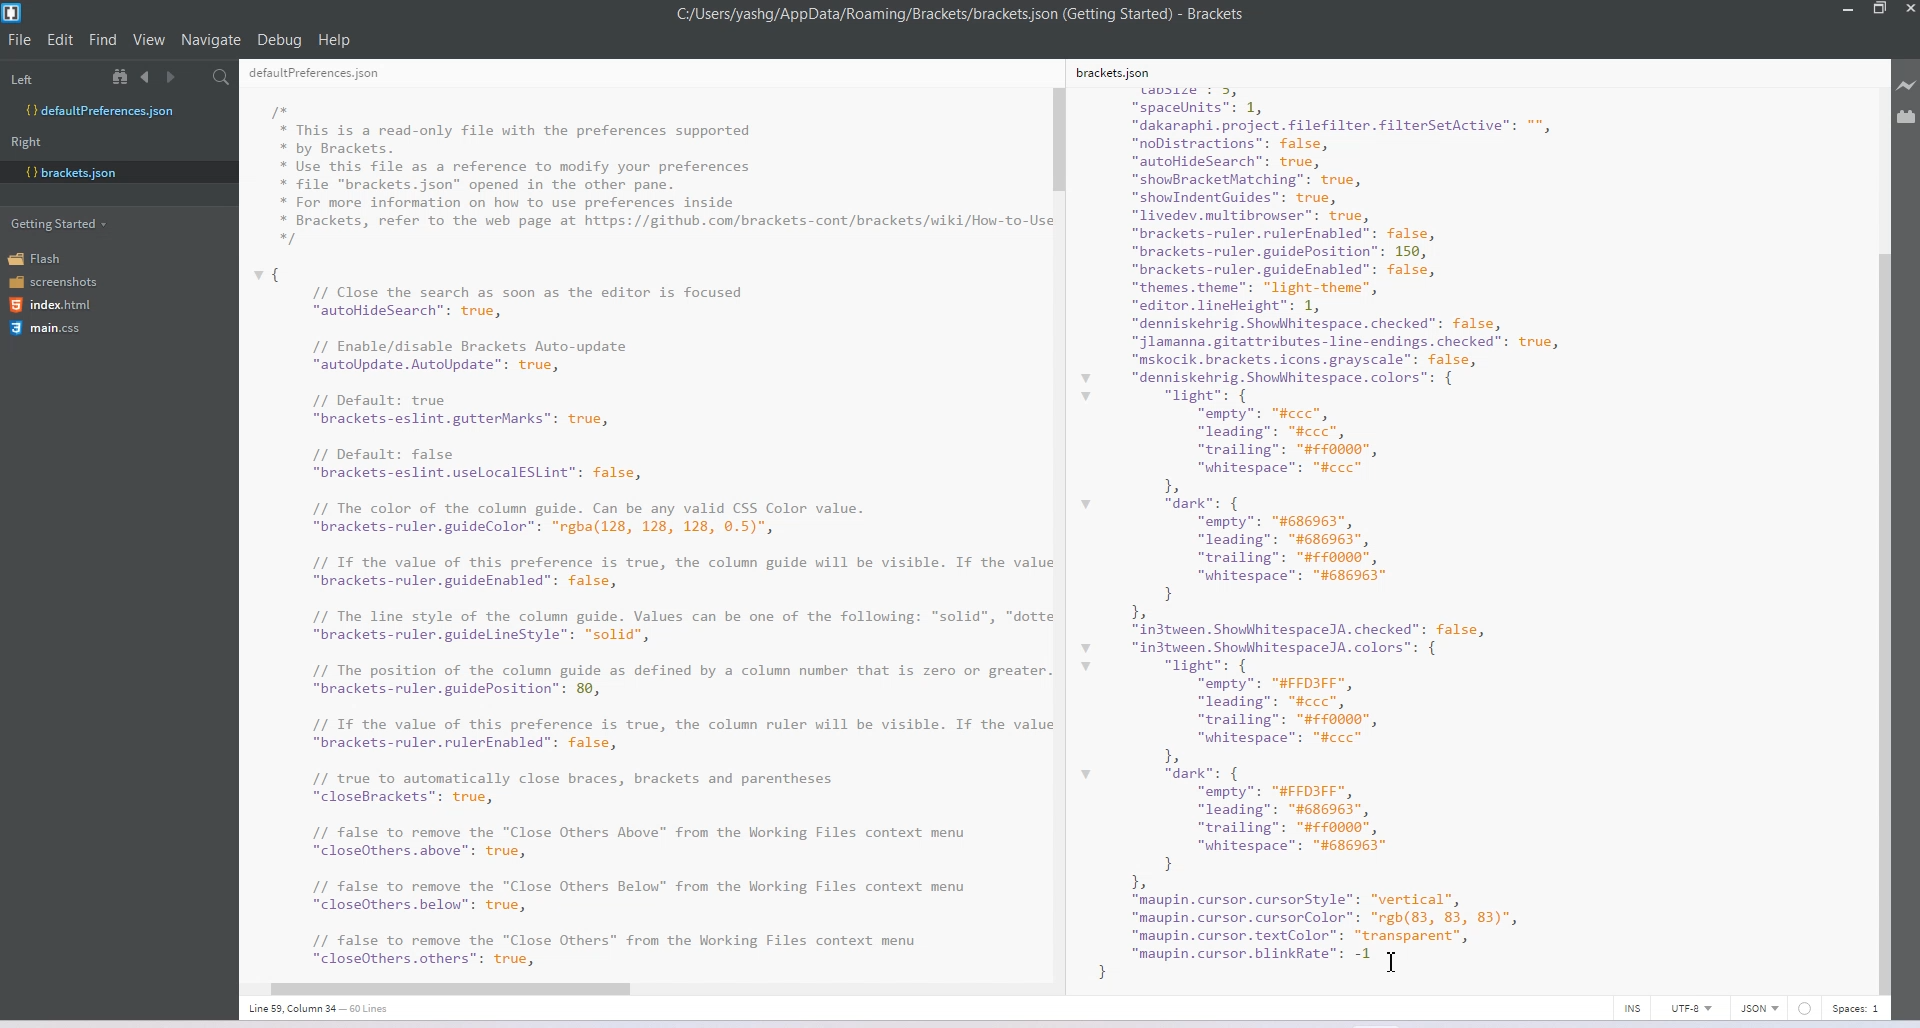 This screenshot has width=1920, height=1028. Describe the element at coordinates (61, 222) in the screenshot. I see `Getting Started` at that location.